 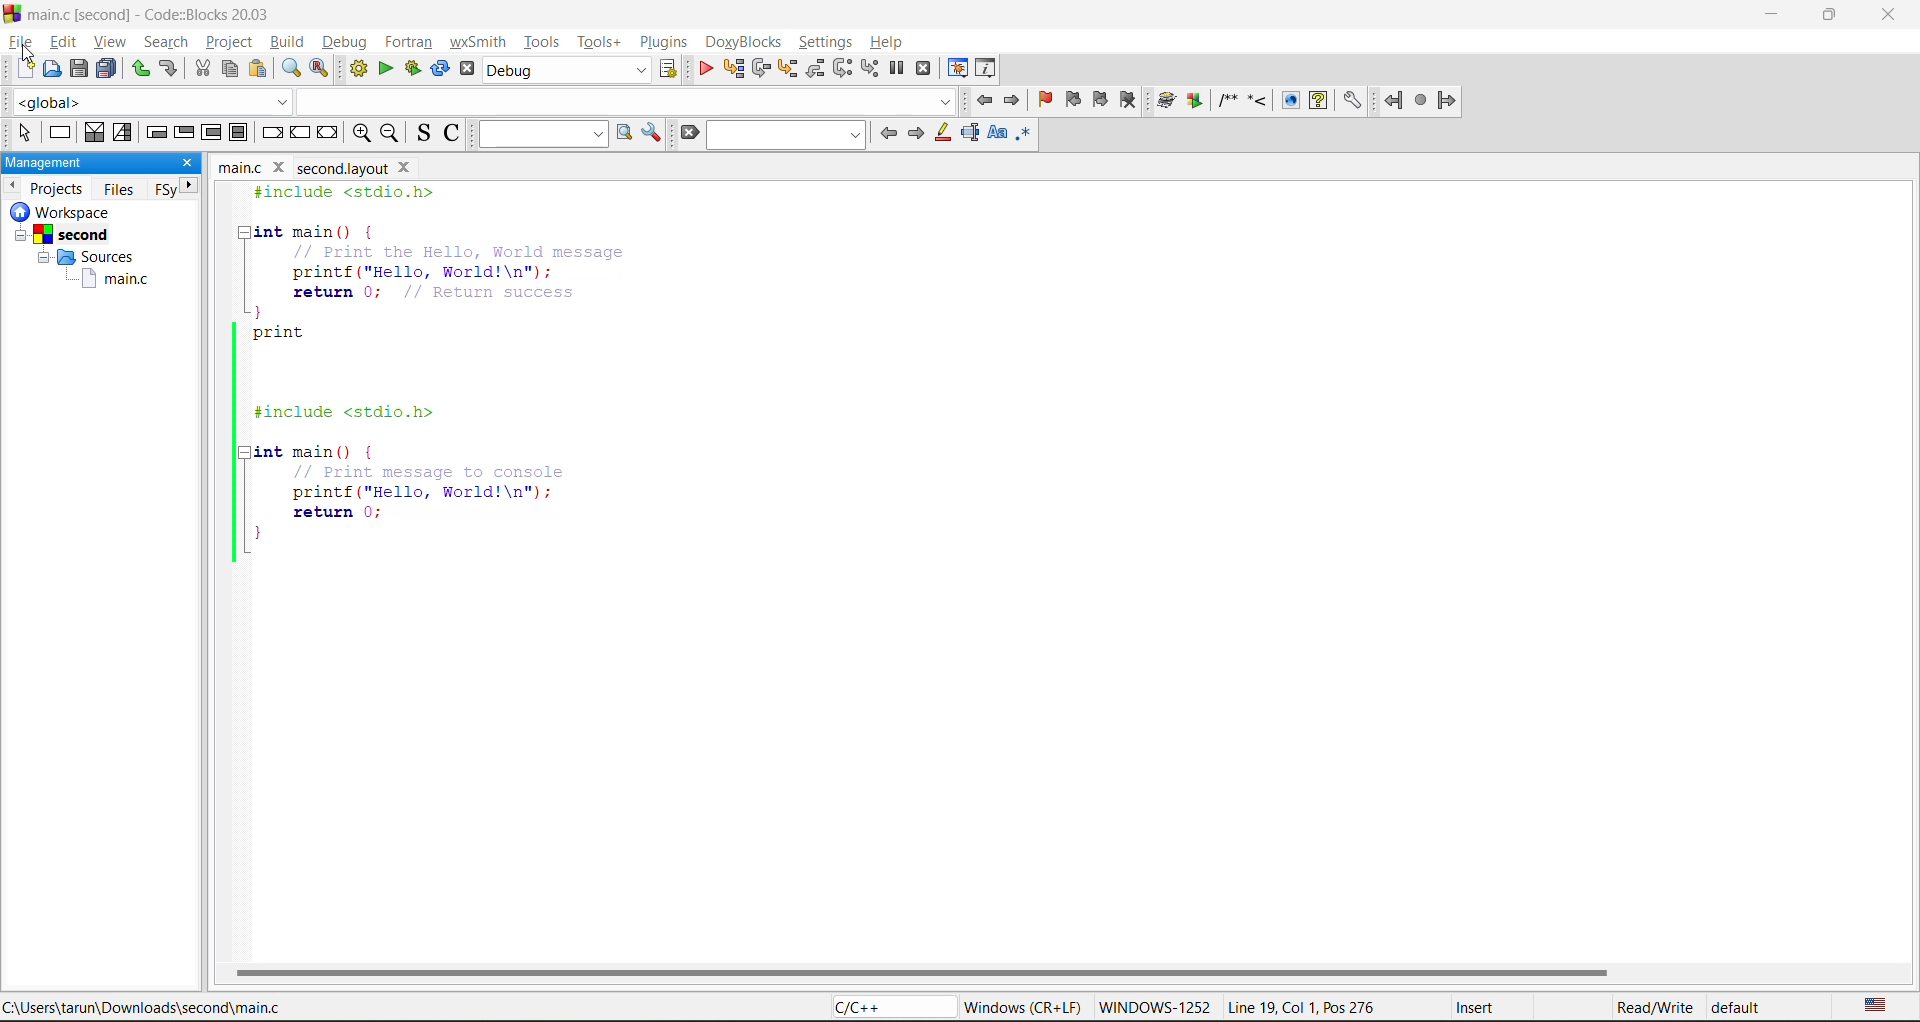 What do you see at coordinates (345, 42) in the screenshot?
I see `debug` at bounding box center [345, 42].